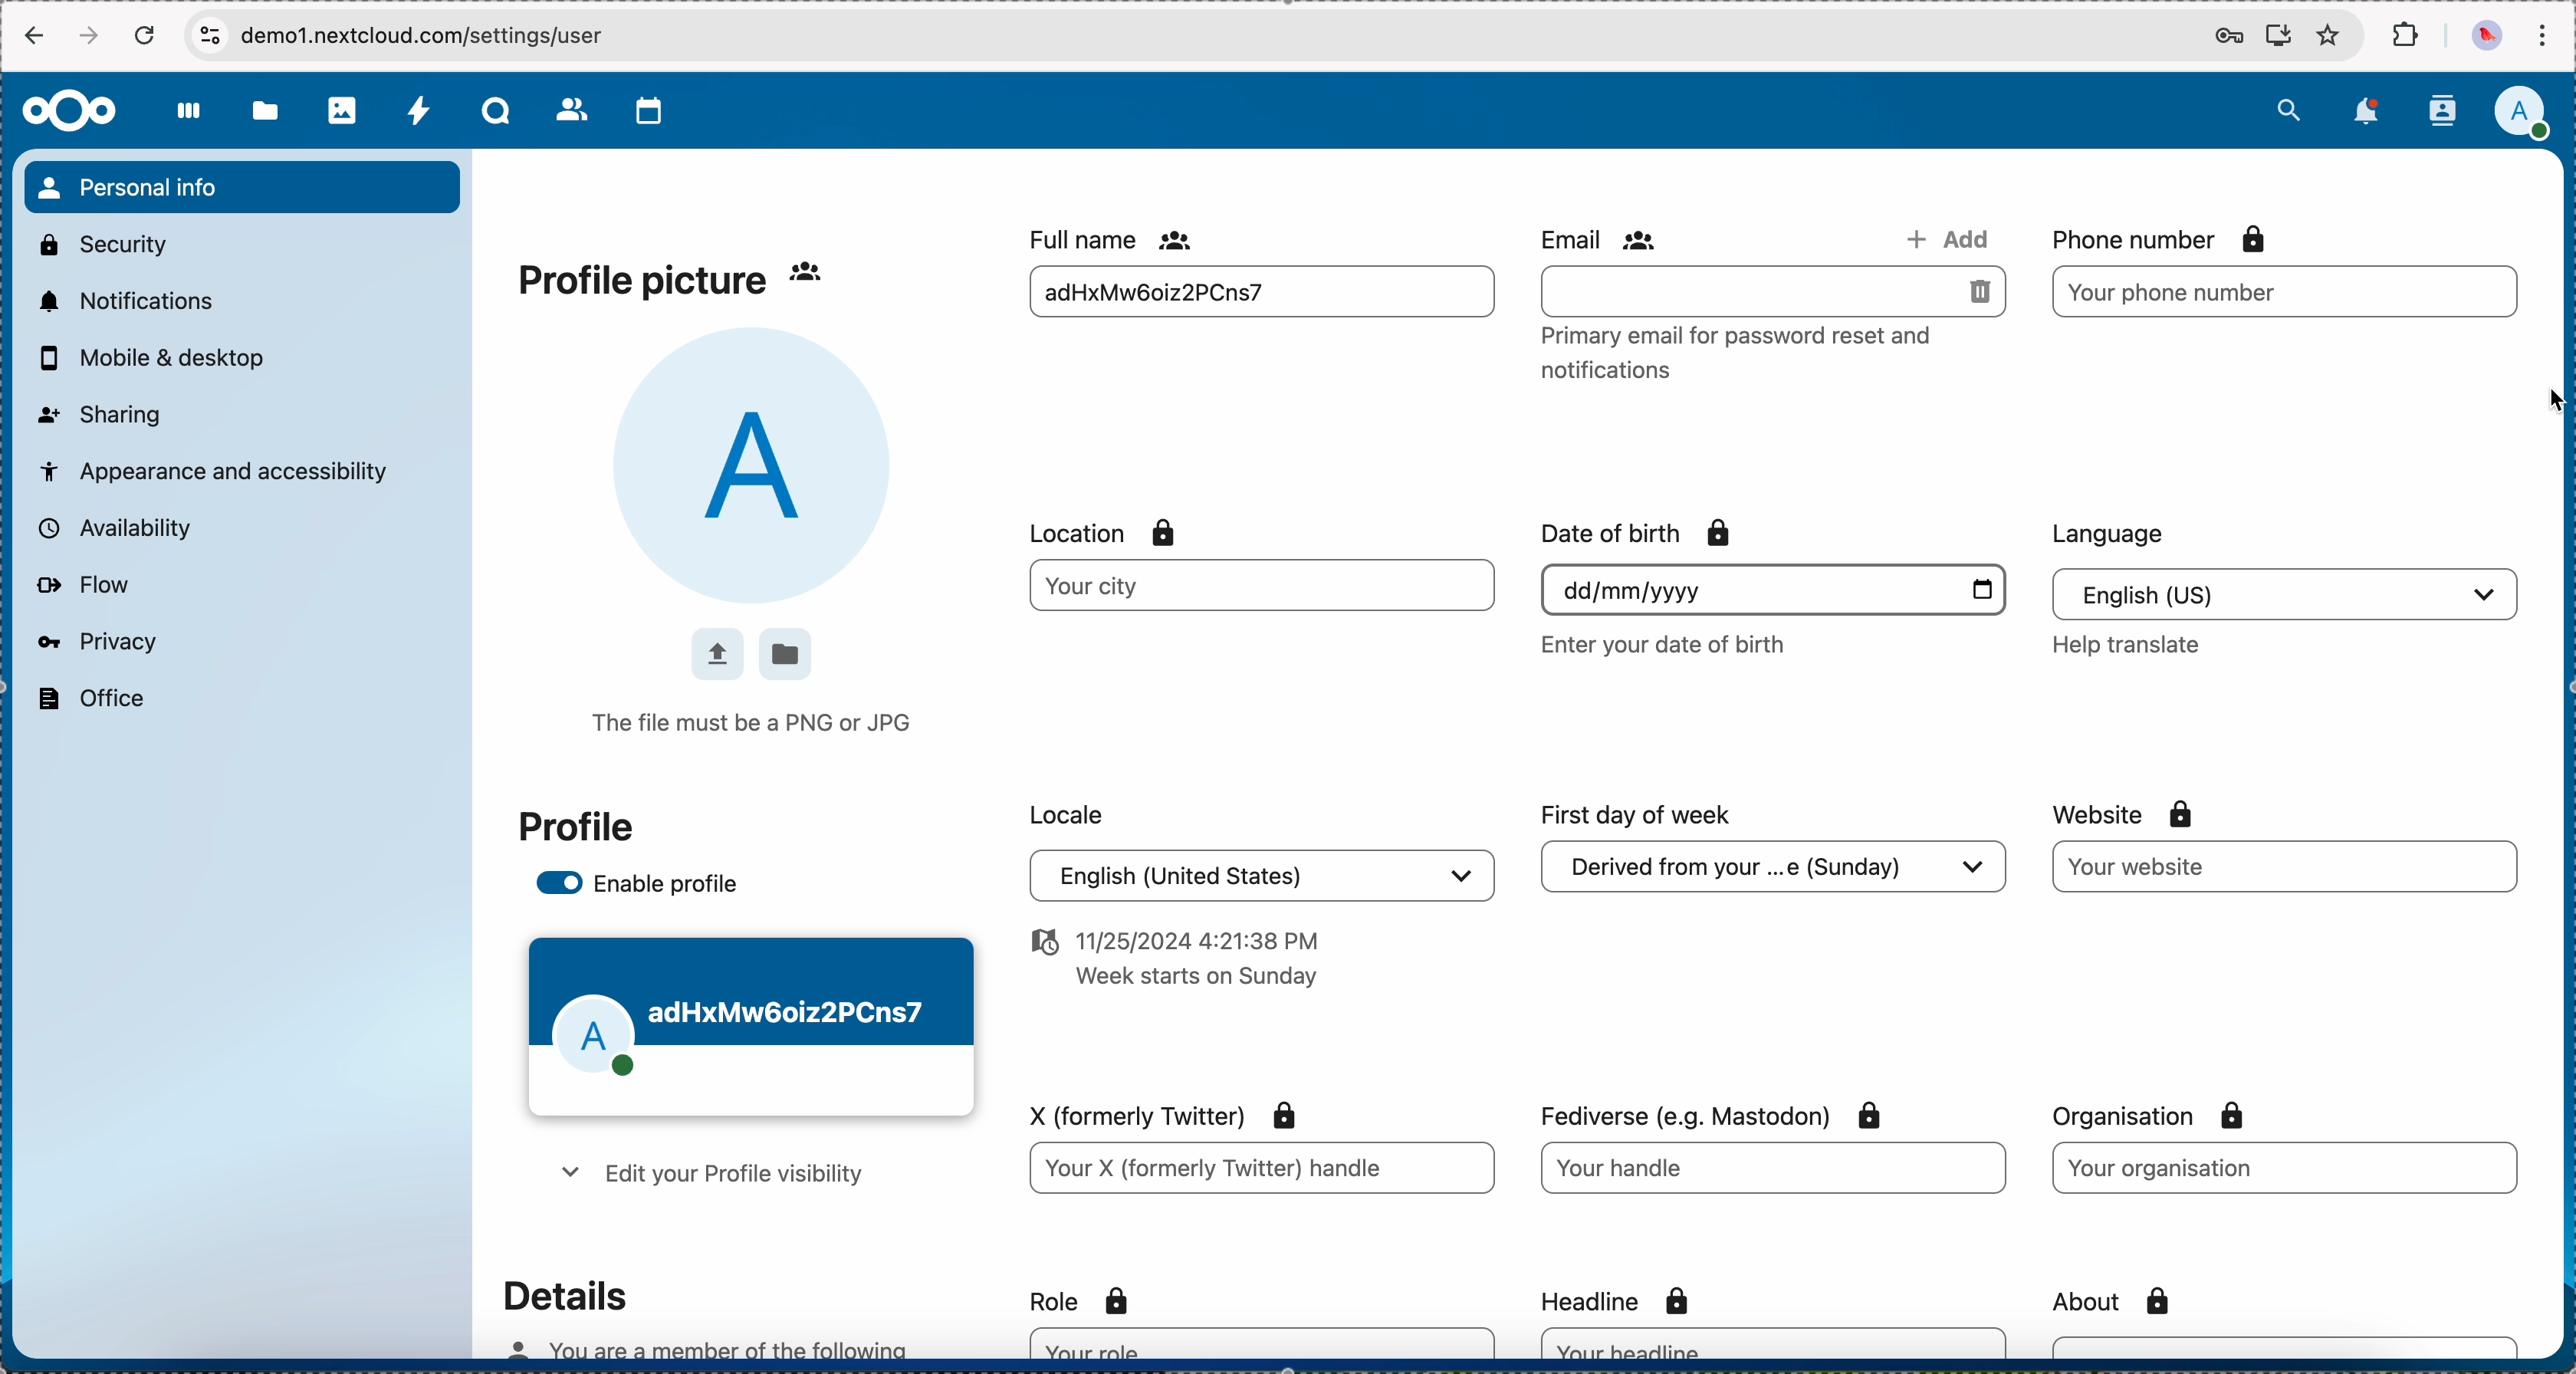 The height and width of the screenshot is (1374, 2576). Describe the element at coordinates (92, 36) in the screenshot. I see `navigate foward` at that location.